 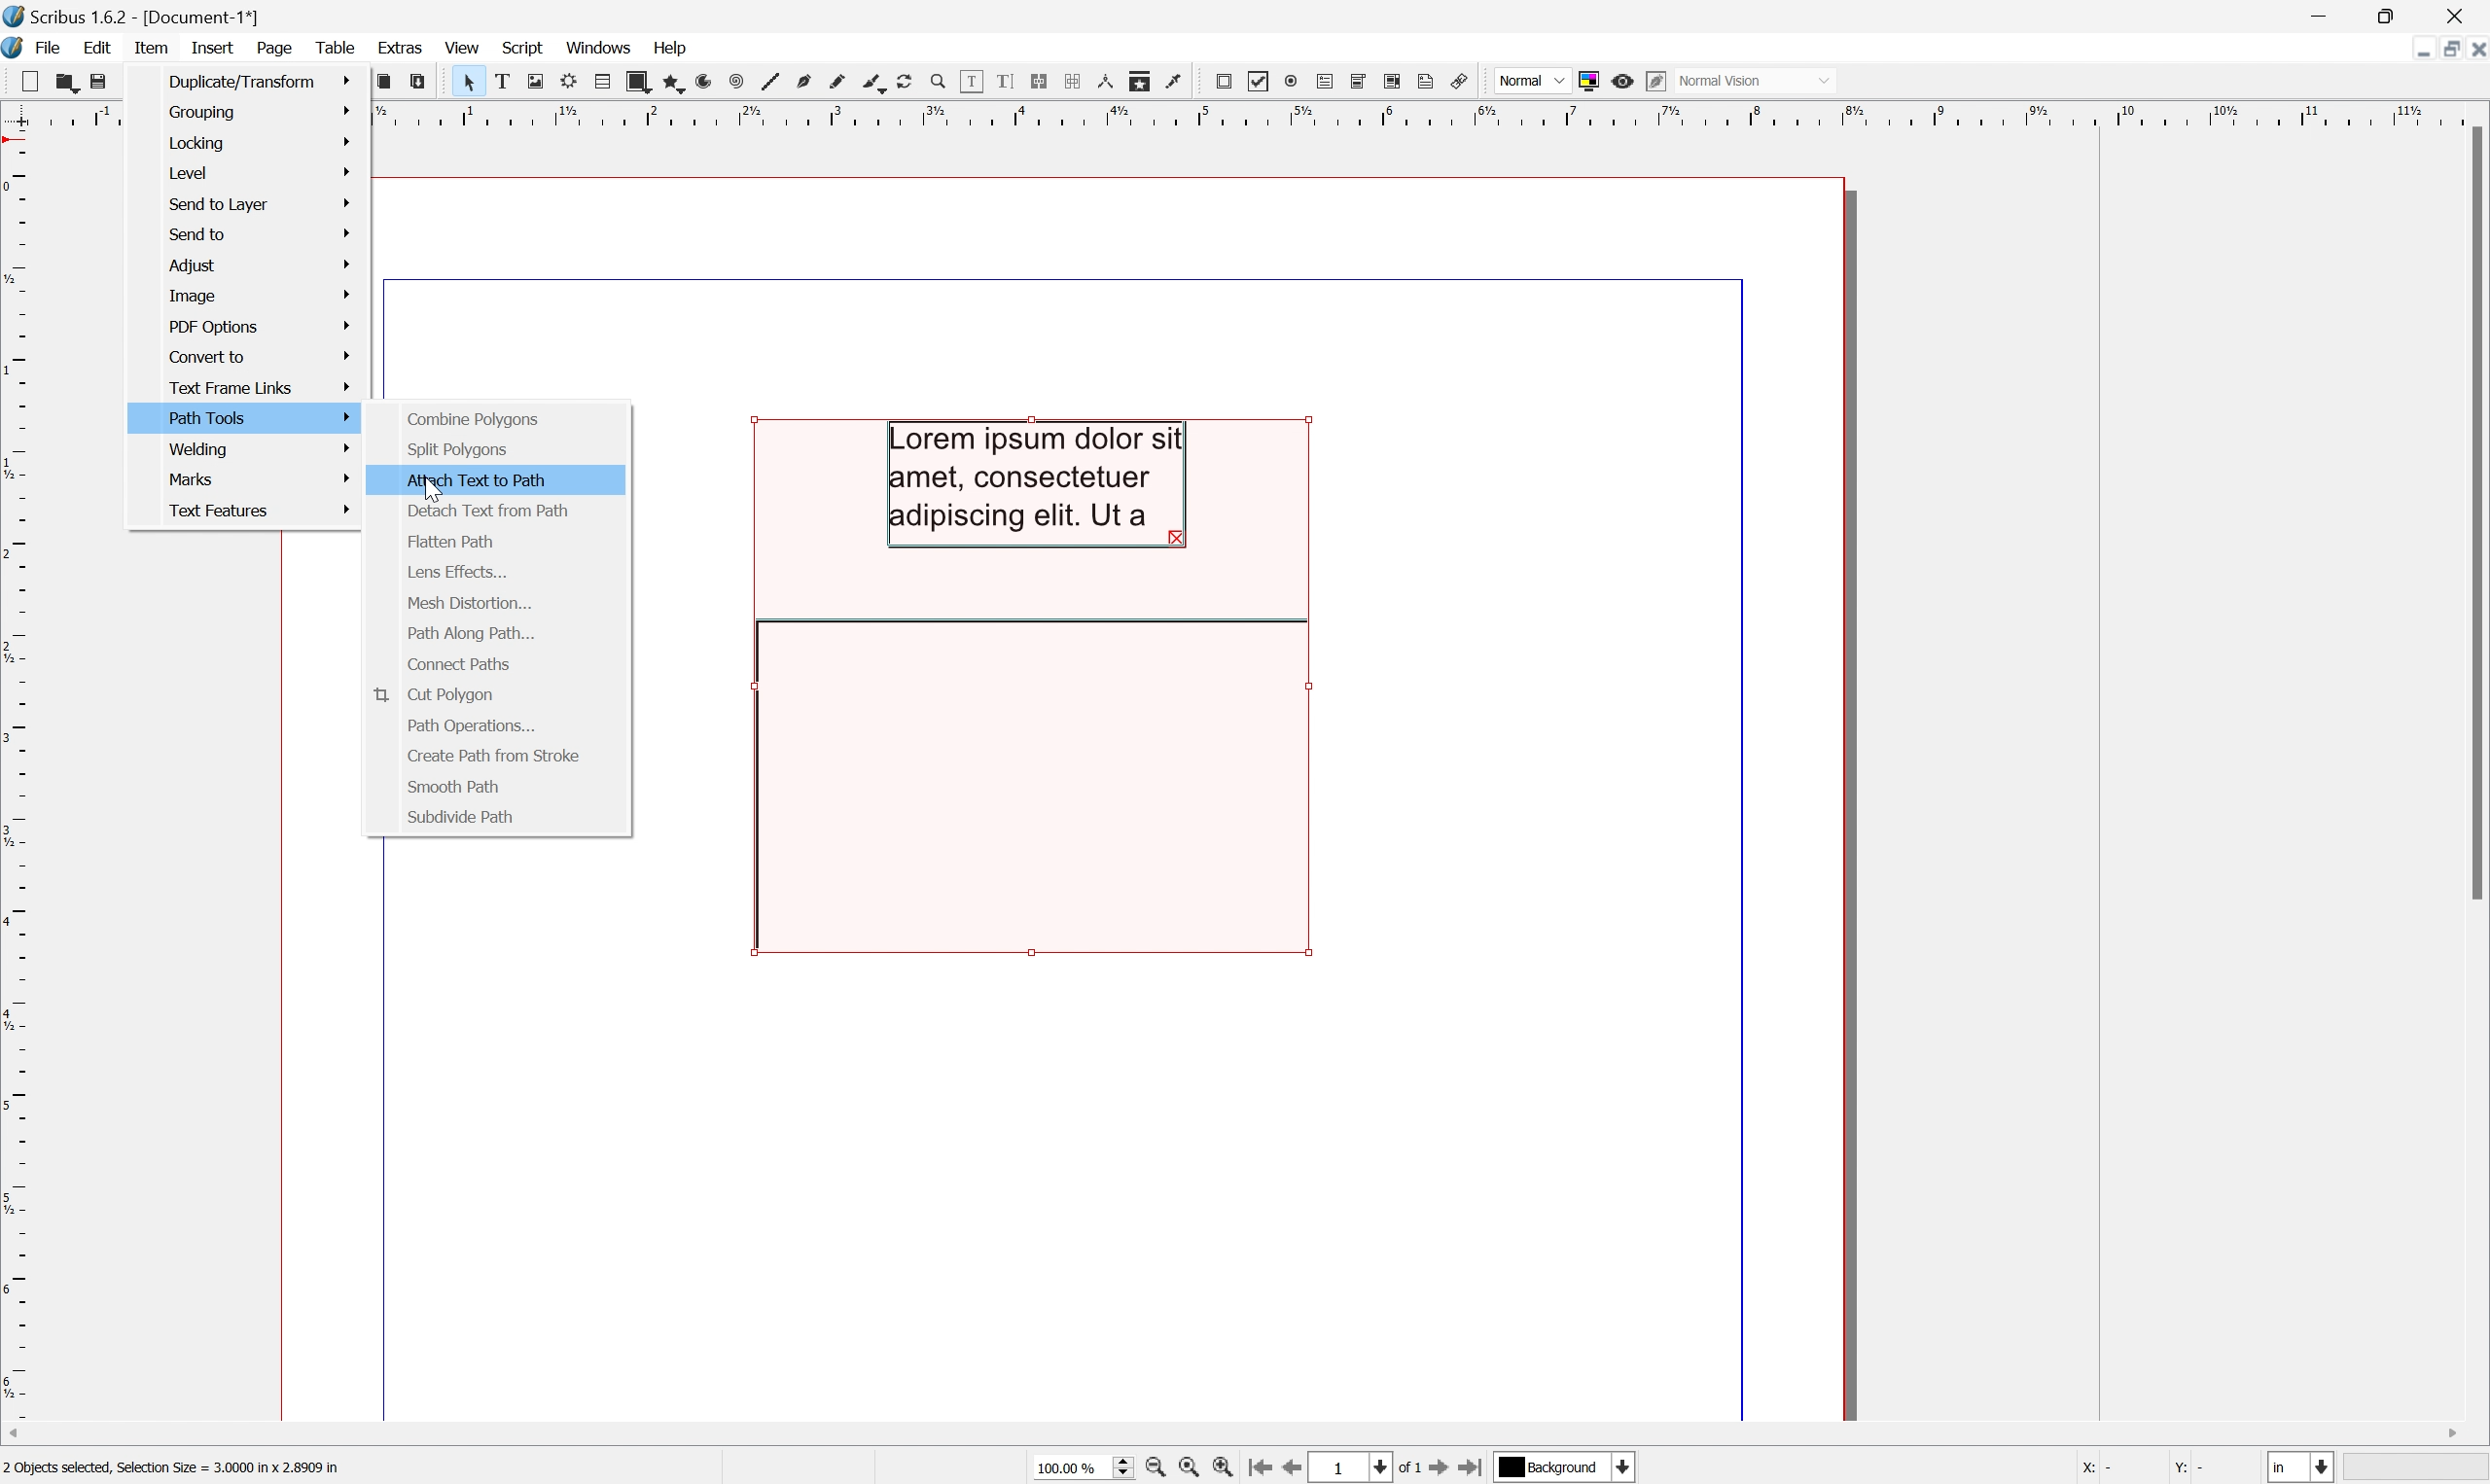 I want to click on Unlink text frames, so click(x=1072, y=80).